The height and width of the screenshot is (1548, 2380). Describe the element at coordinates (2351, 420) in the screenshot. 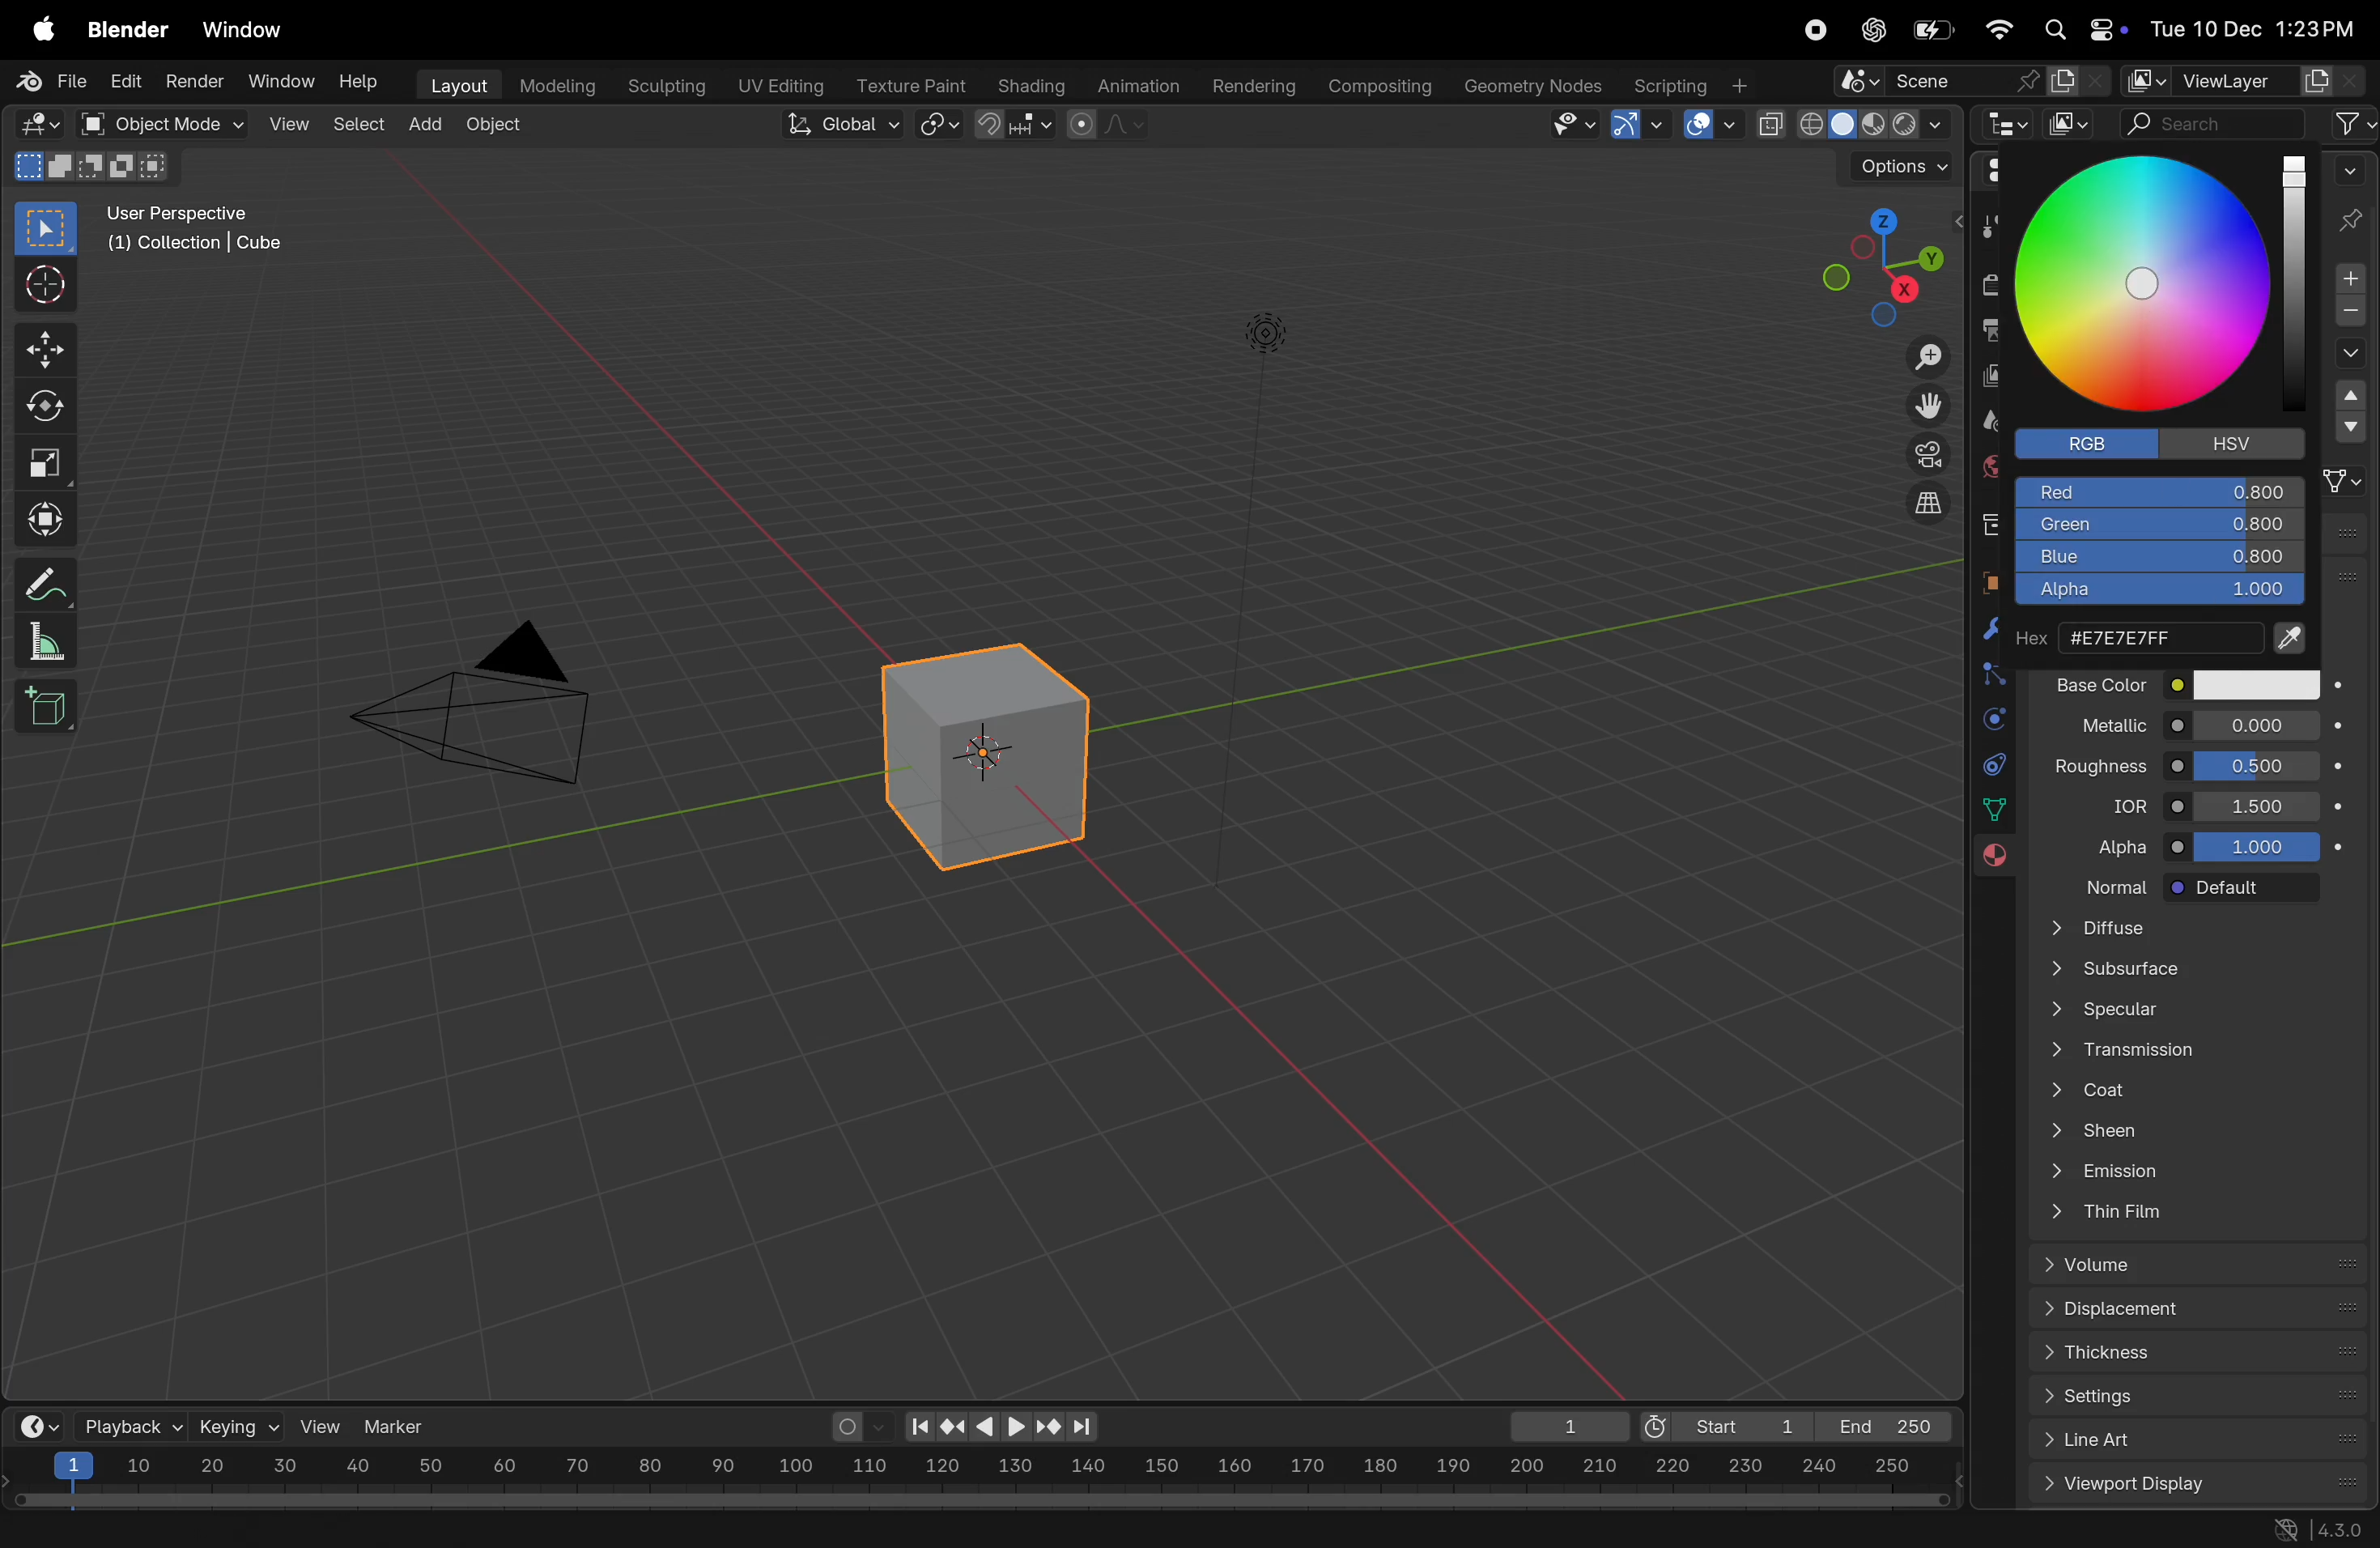

I see `drop down menu` at that location.